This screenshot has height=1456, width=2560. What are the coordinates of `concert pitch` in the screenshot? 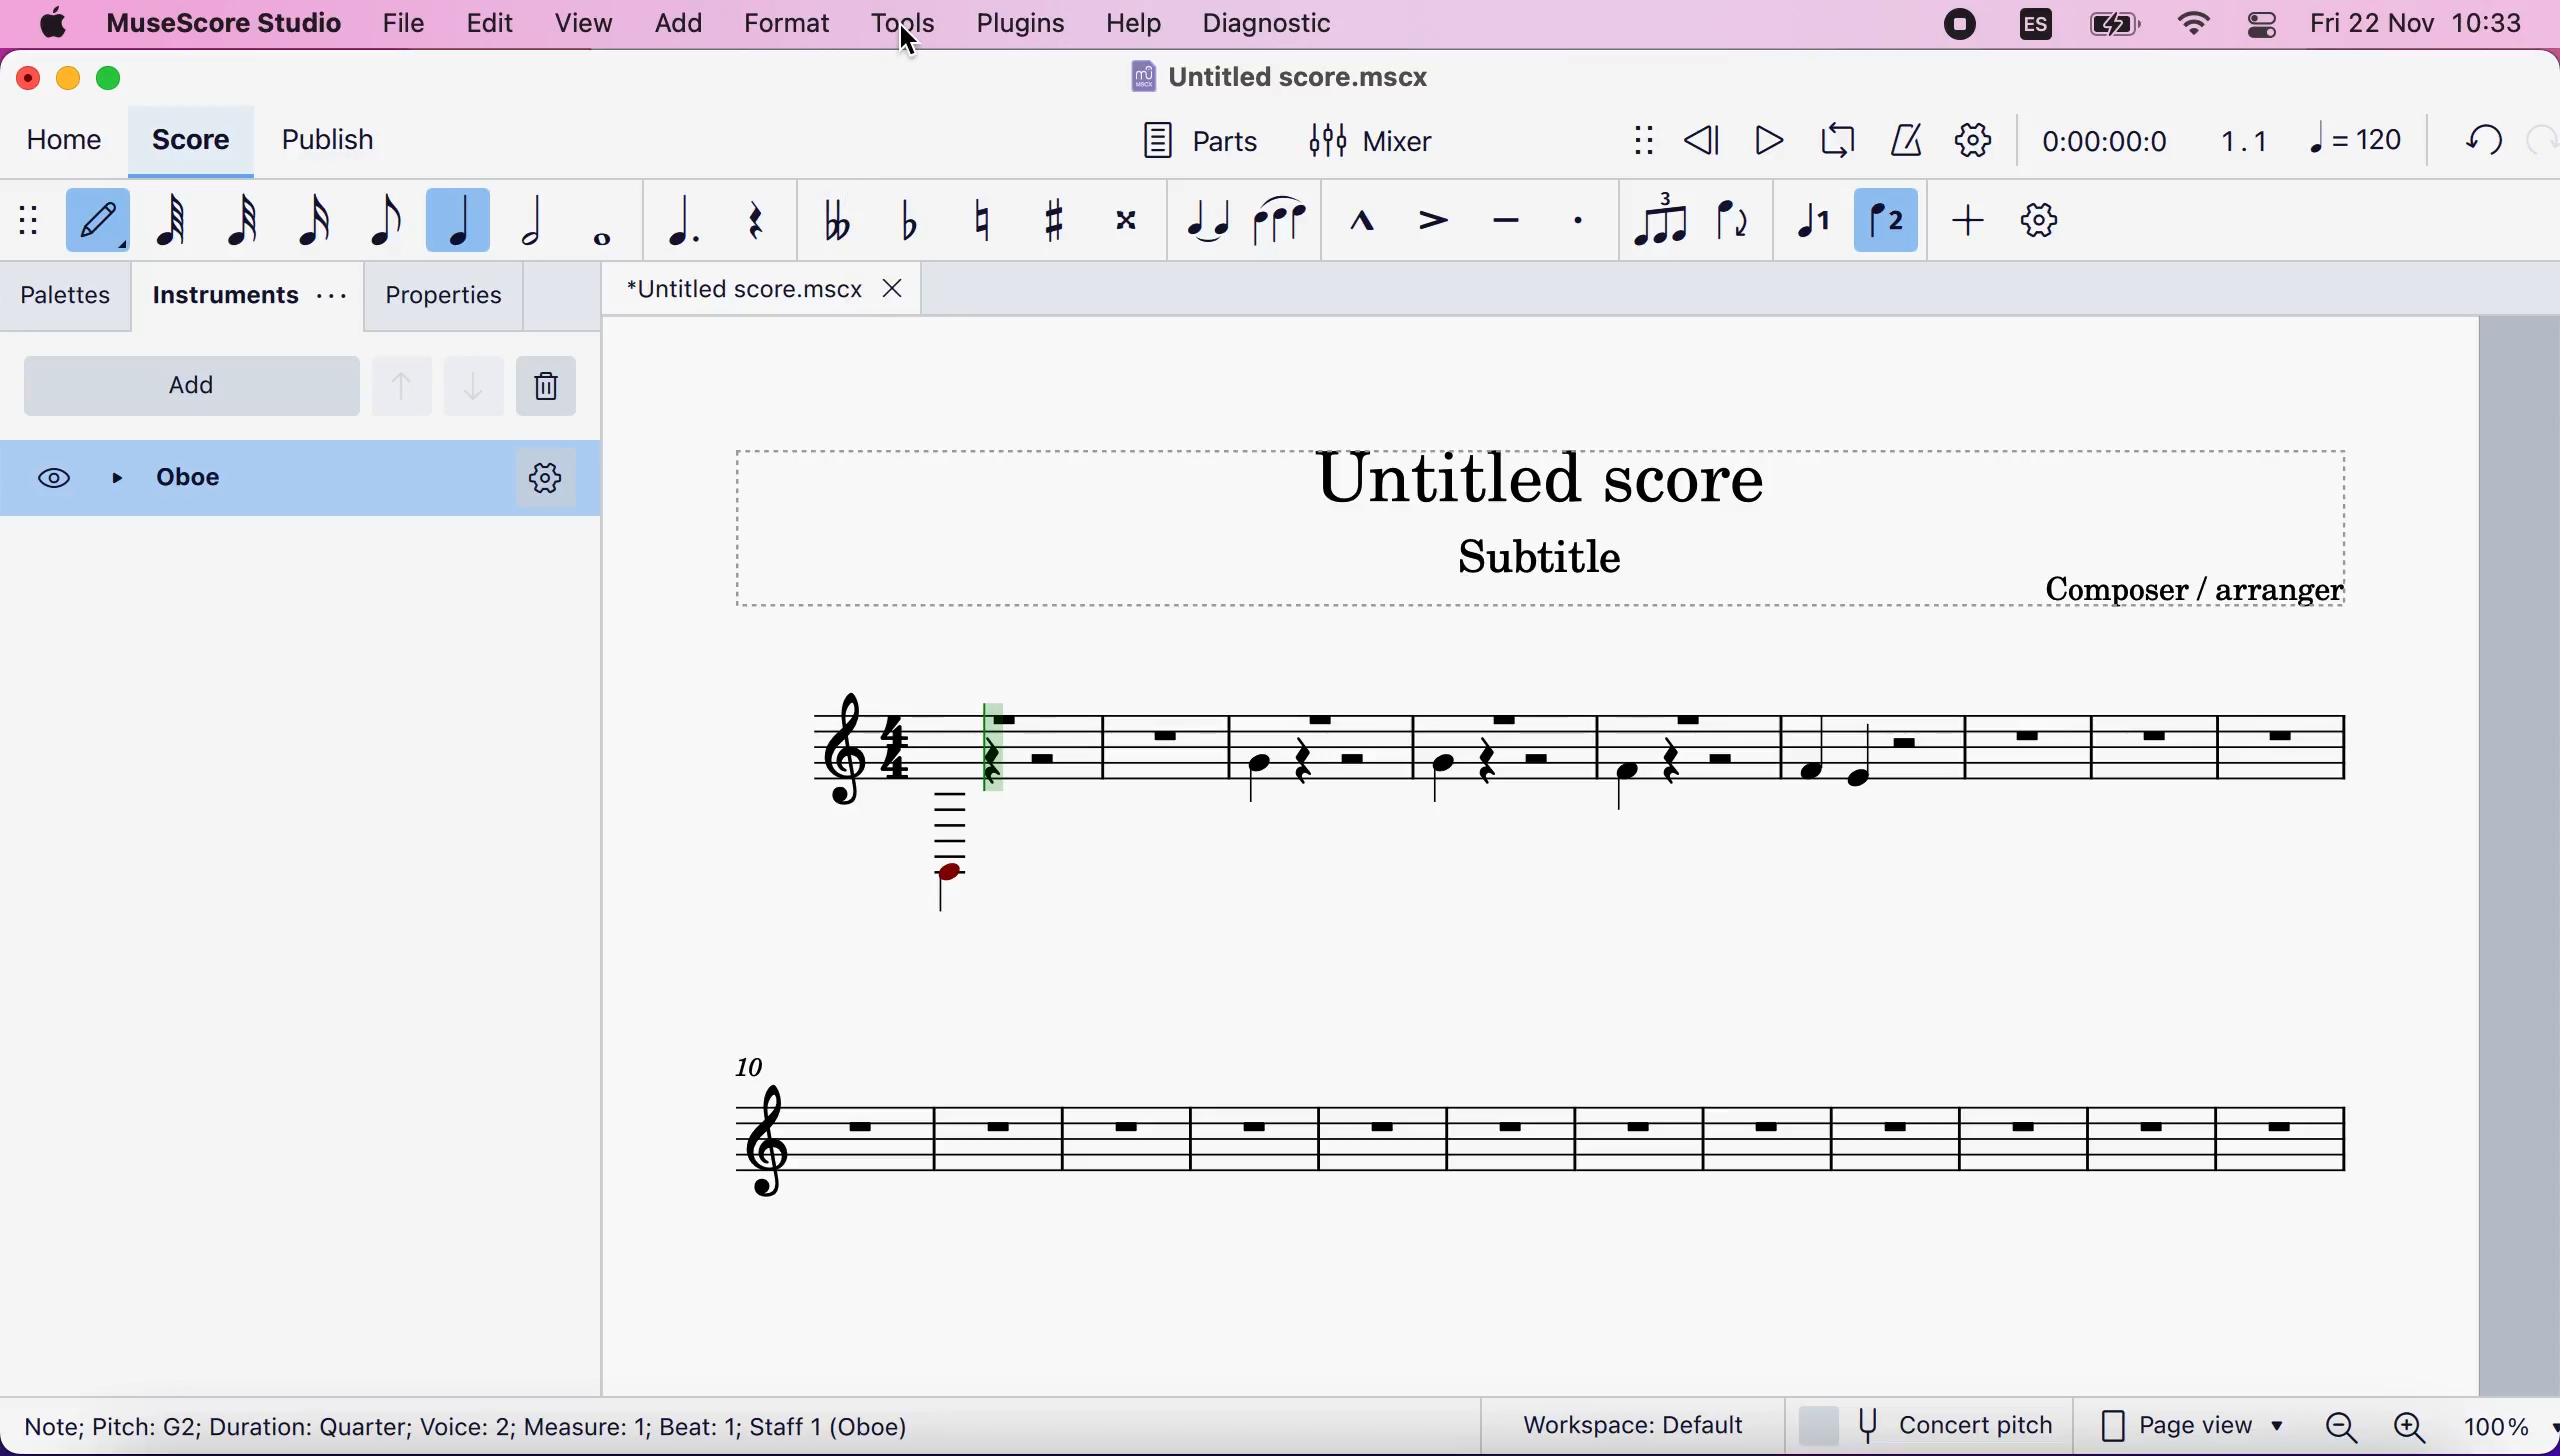 It's located at (1930, 1423).